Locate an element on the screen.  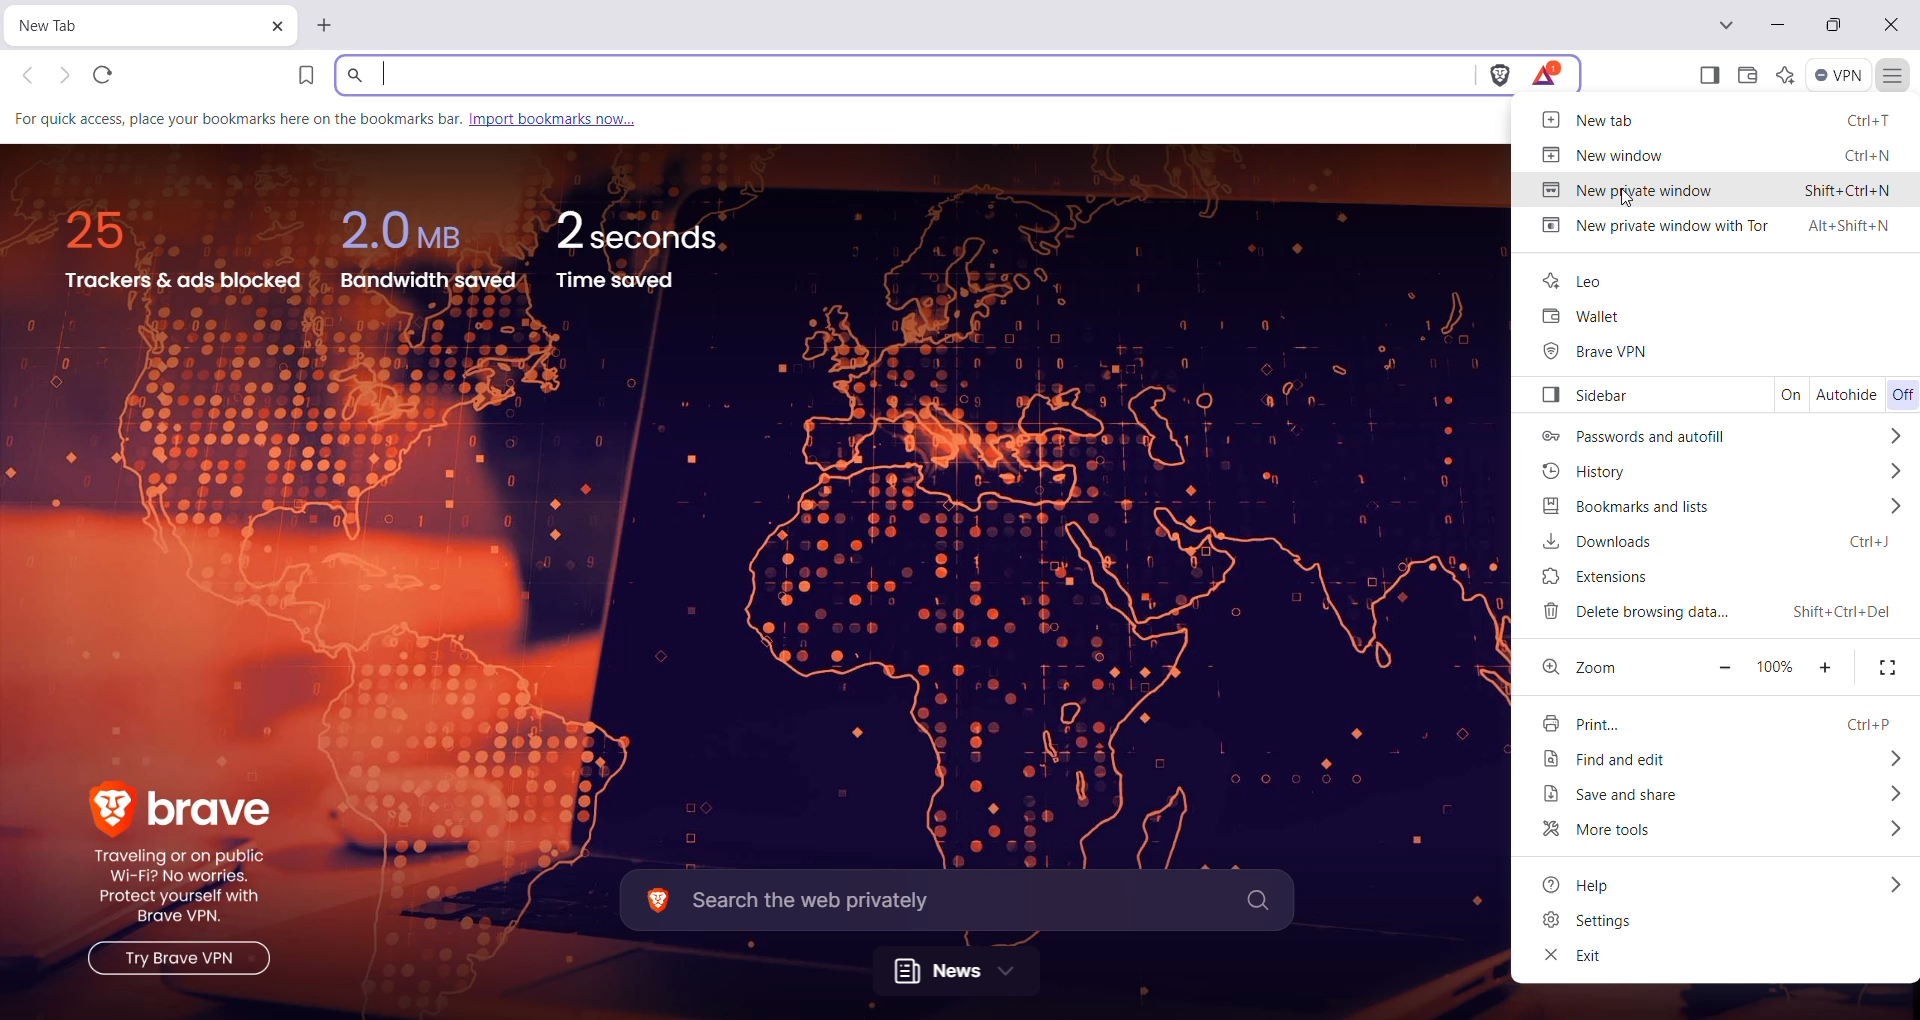
Bookmarks and lists is located at coordinates (1640, 507).